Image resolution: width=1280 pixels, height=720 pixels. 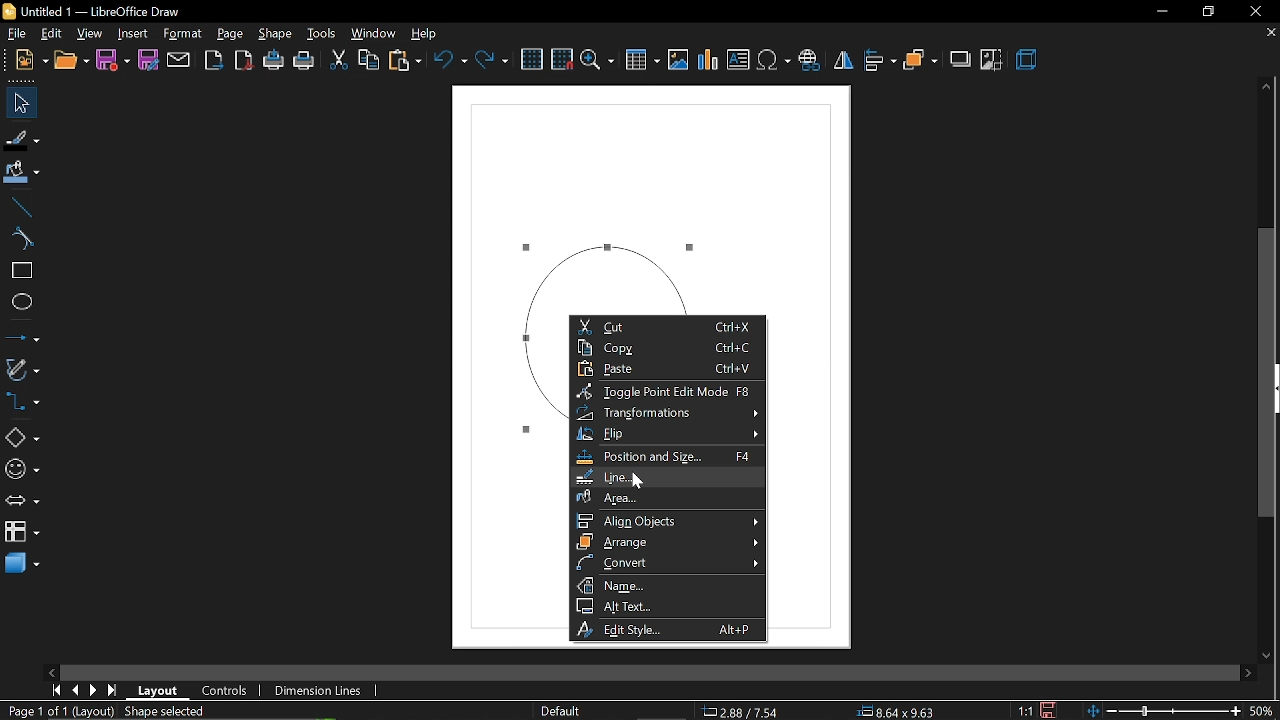 What do you see at coordinates (493, 60) in the screenshot?
I see `redo` at bounding box center [493, 60].